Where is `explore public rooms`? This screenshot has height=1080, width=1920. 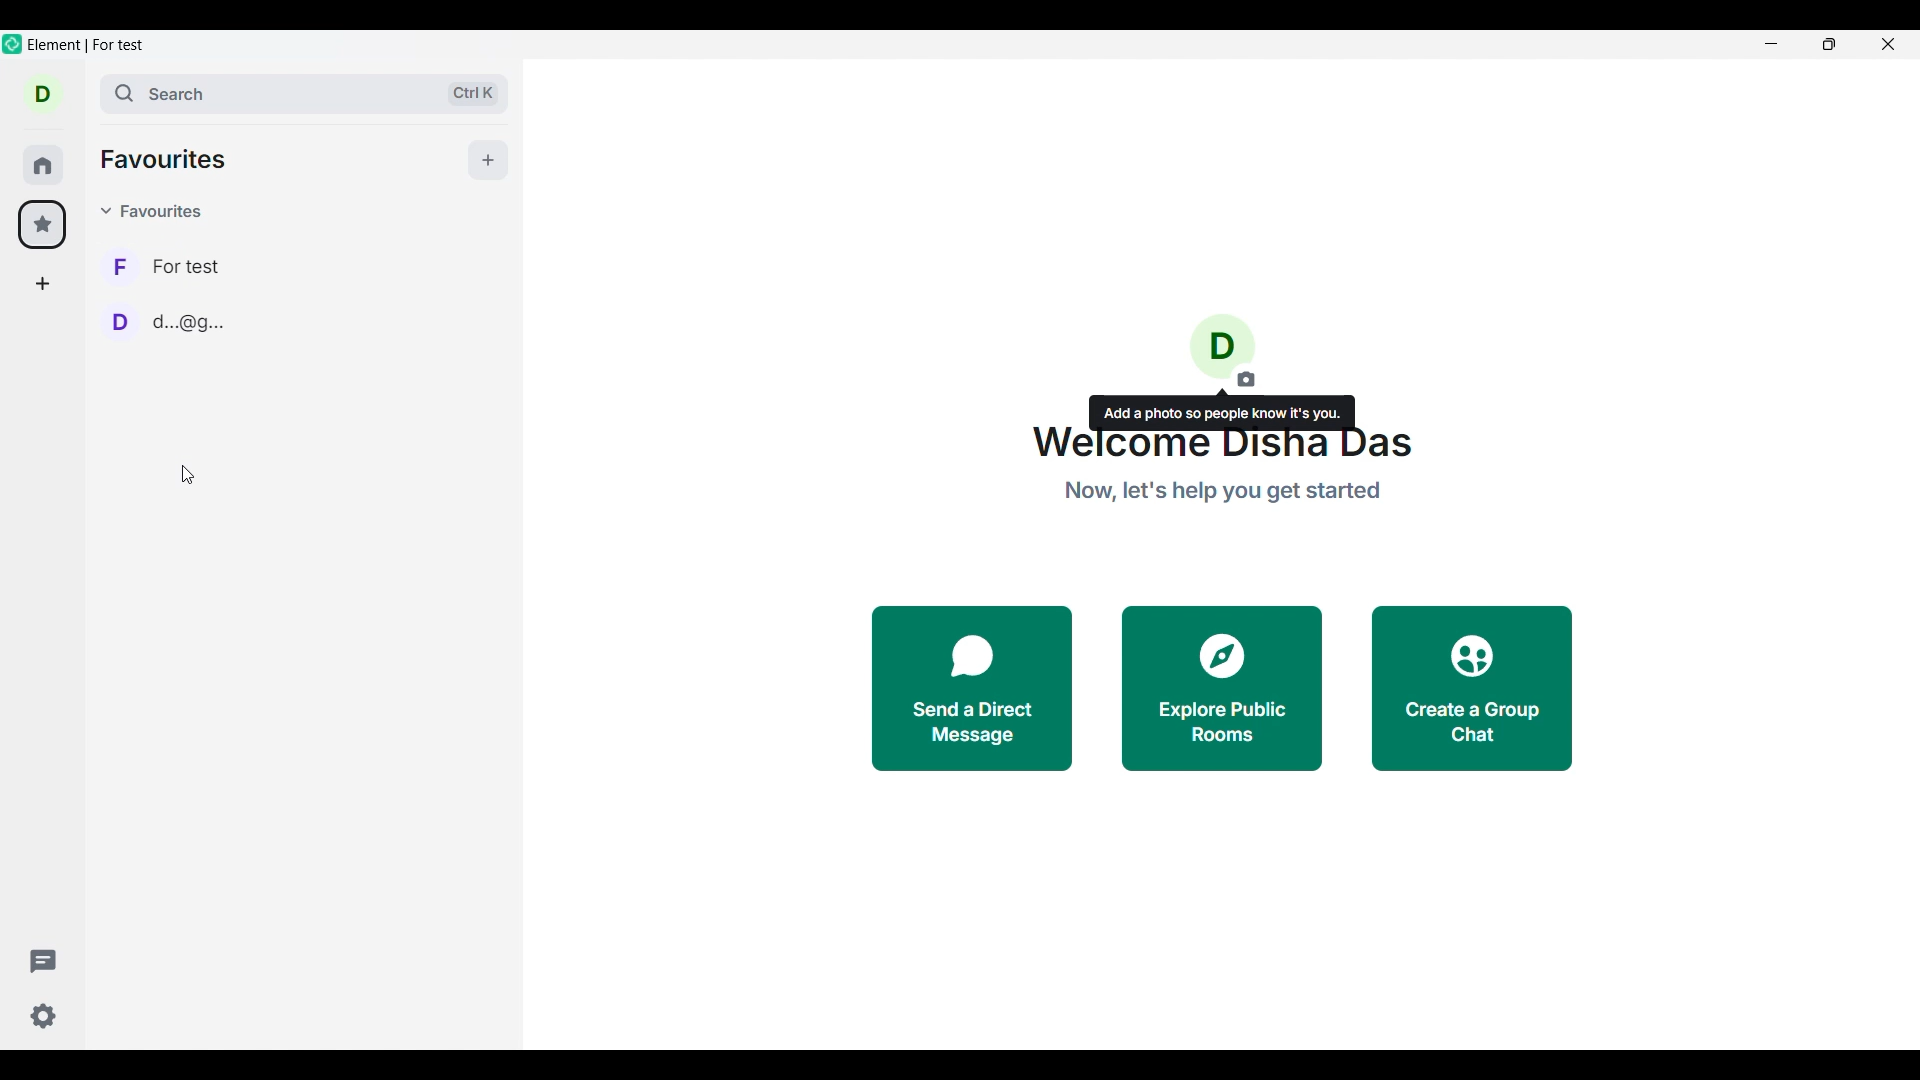 explore public rooms is located at coordinates (1221, 690).